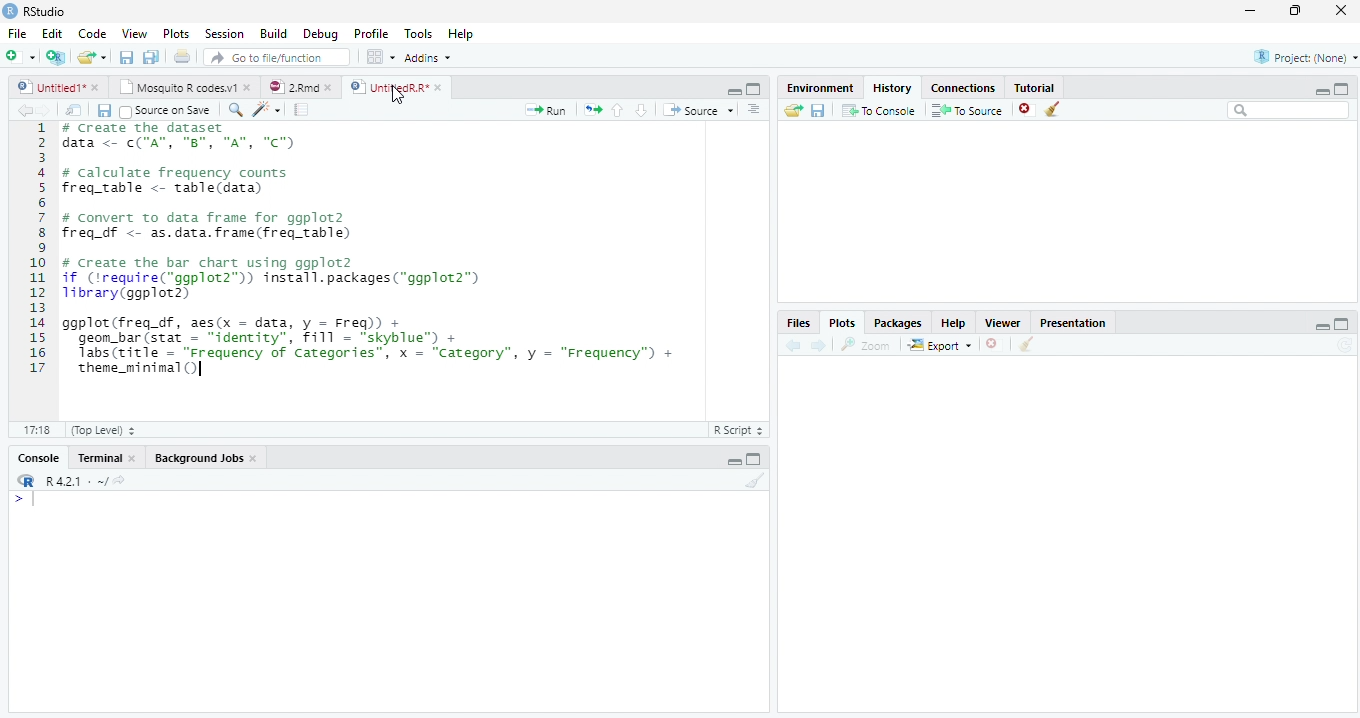 Image resolution: width=1360 pixels, height=718 pixels. I want to click on Background Jobs, so click(207, 457).